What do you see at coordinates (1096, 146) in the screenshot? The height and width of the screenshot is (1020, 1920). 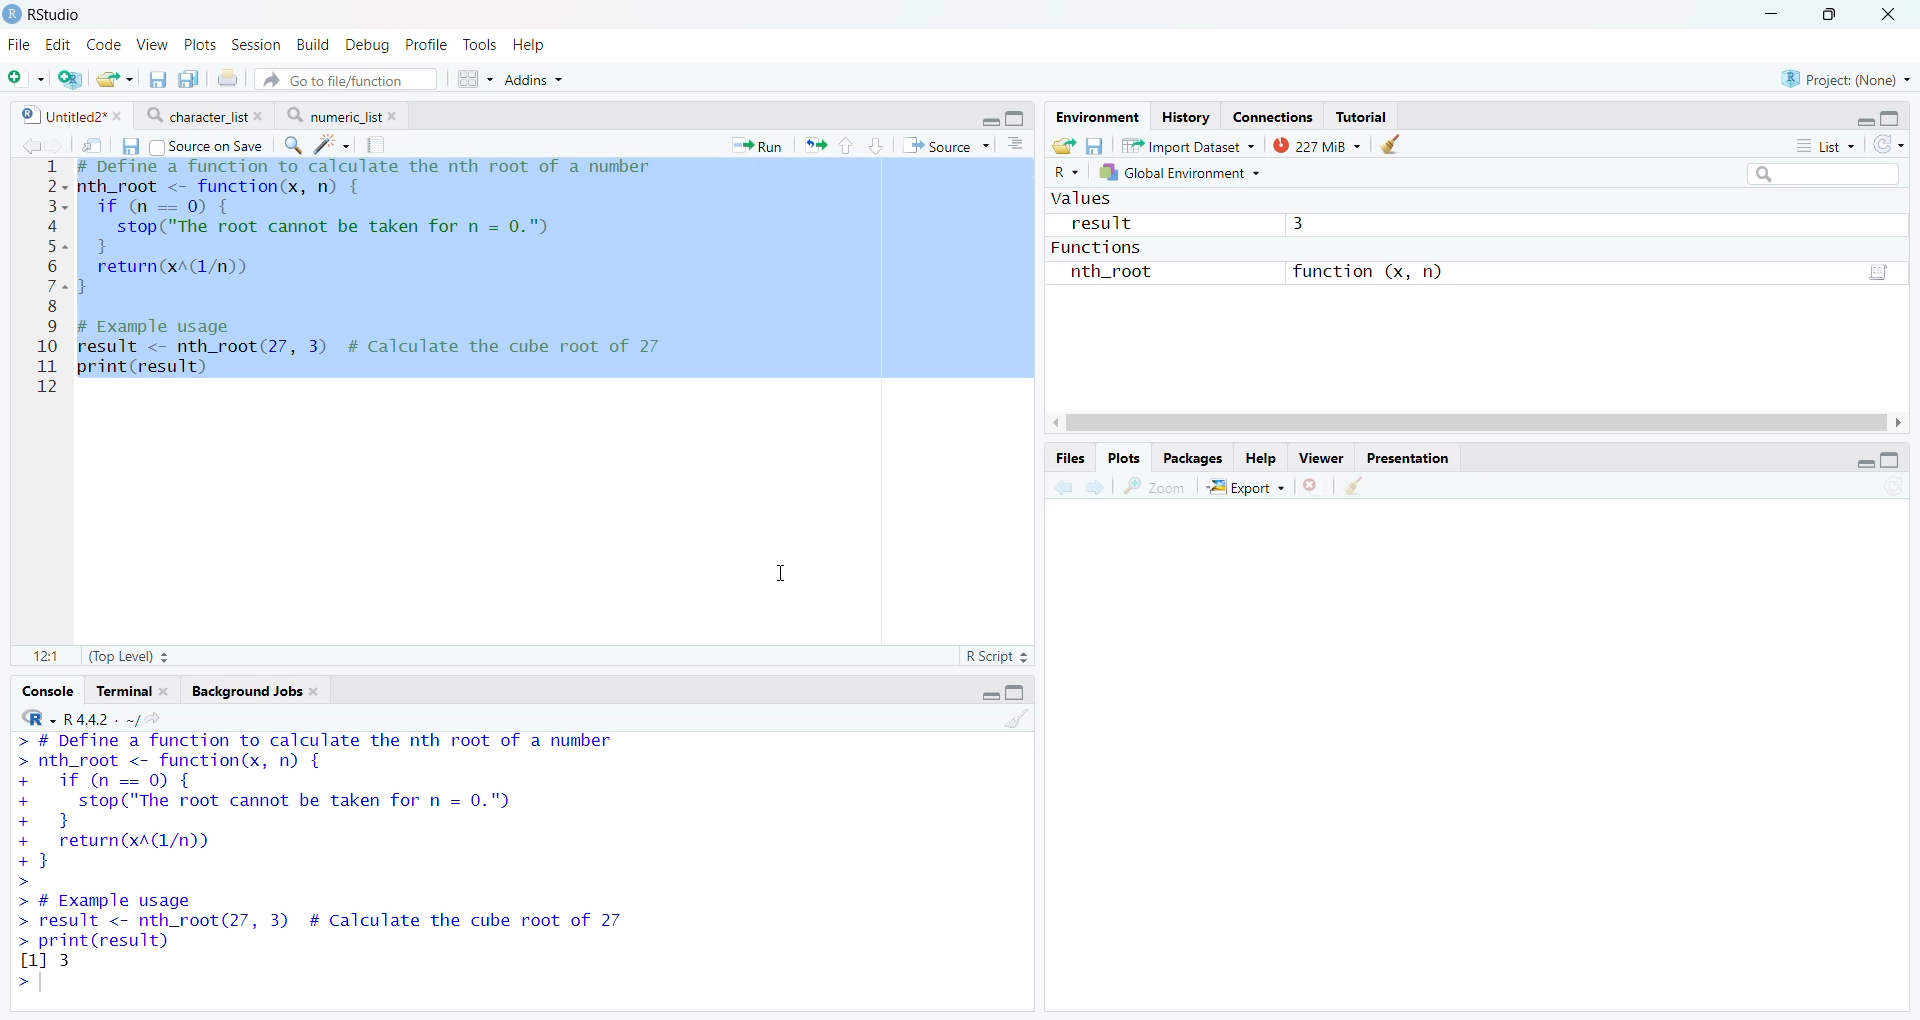 I see `Save` at bounding box center [1096, 146].